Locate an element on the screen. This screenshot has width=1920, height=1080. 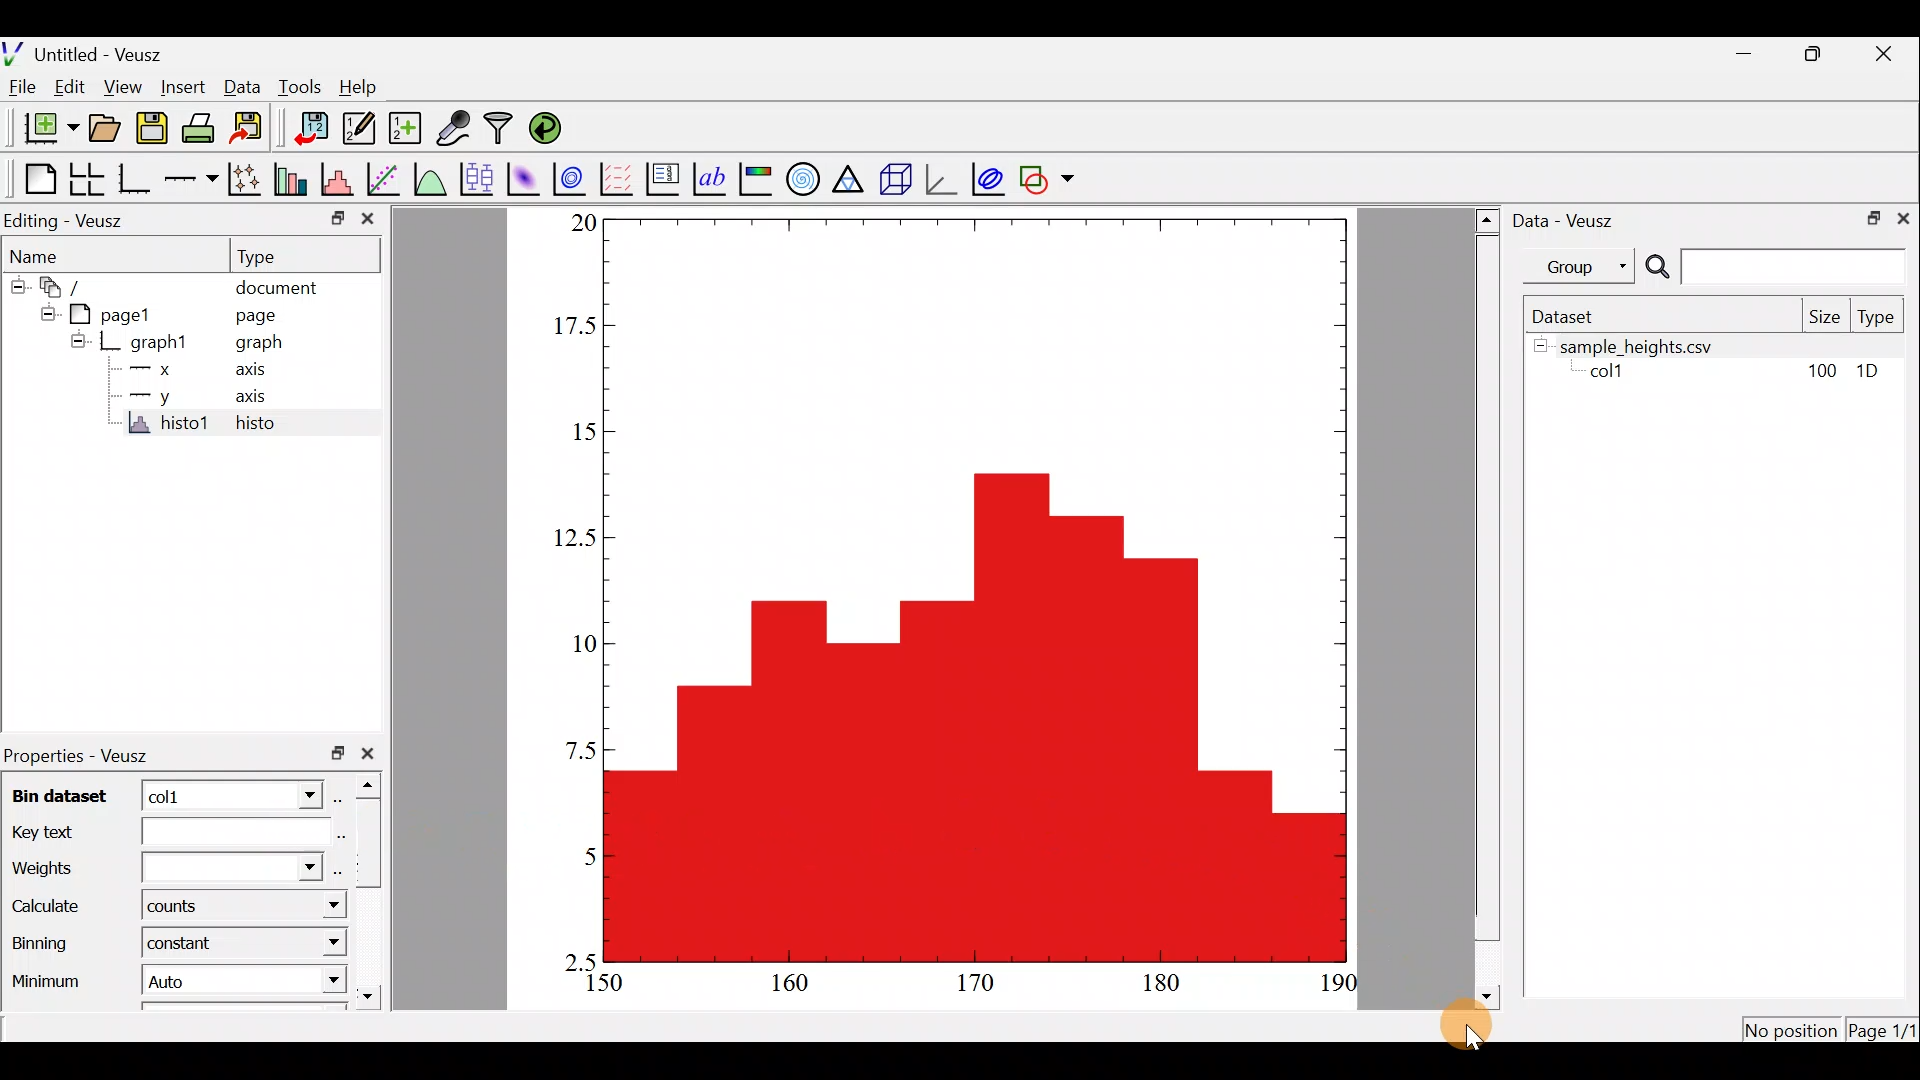
sample heights.csv is located at coordinates (1734, 346).